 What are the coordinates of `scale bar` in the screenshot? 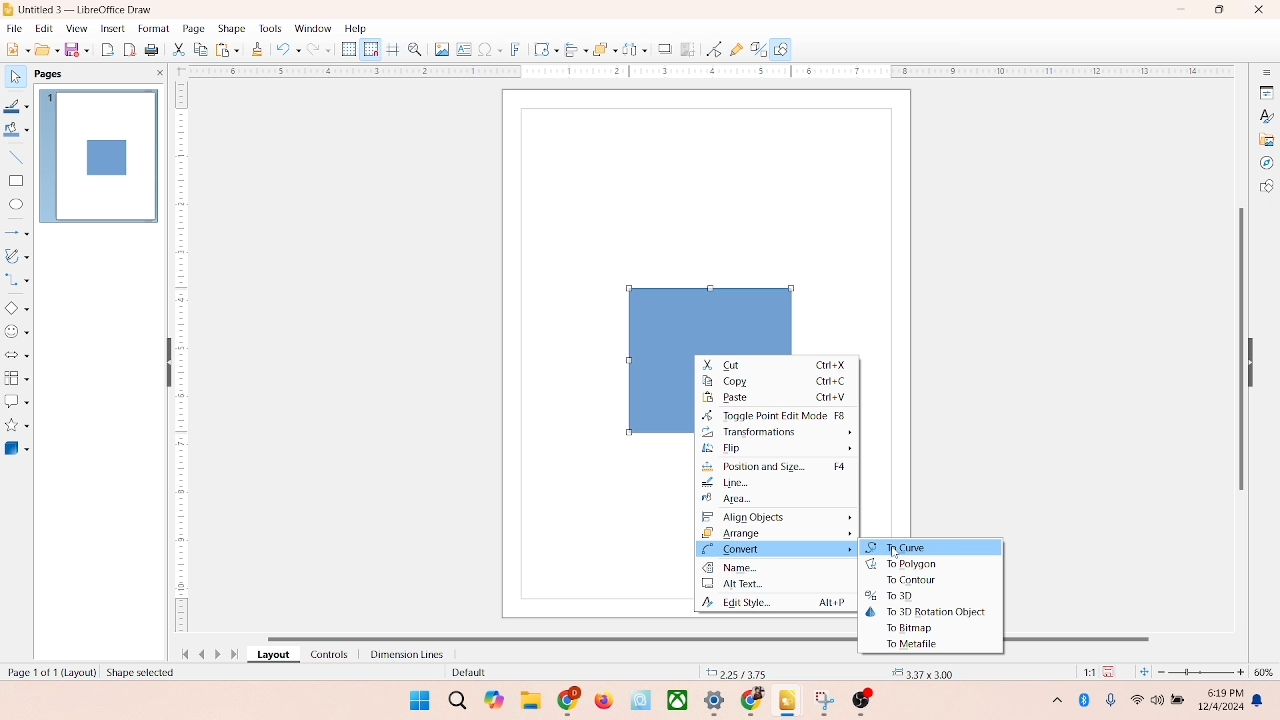 It's located at (704, 72).